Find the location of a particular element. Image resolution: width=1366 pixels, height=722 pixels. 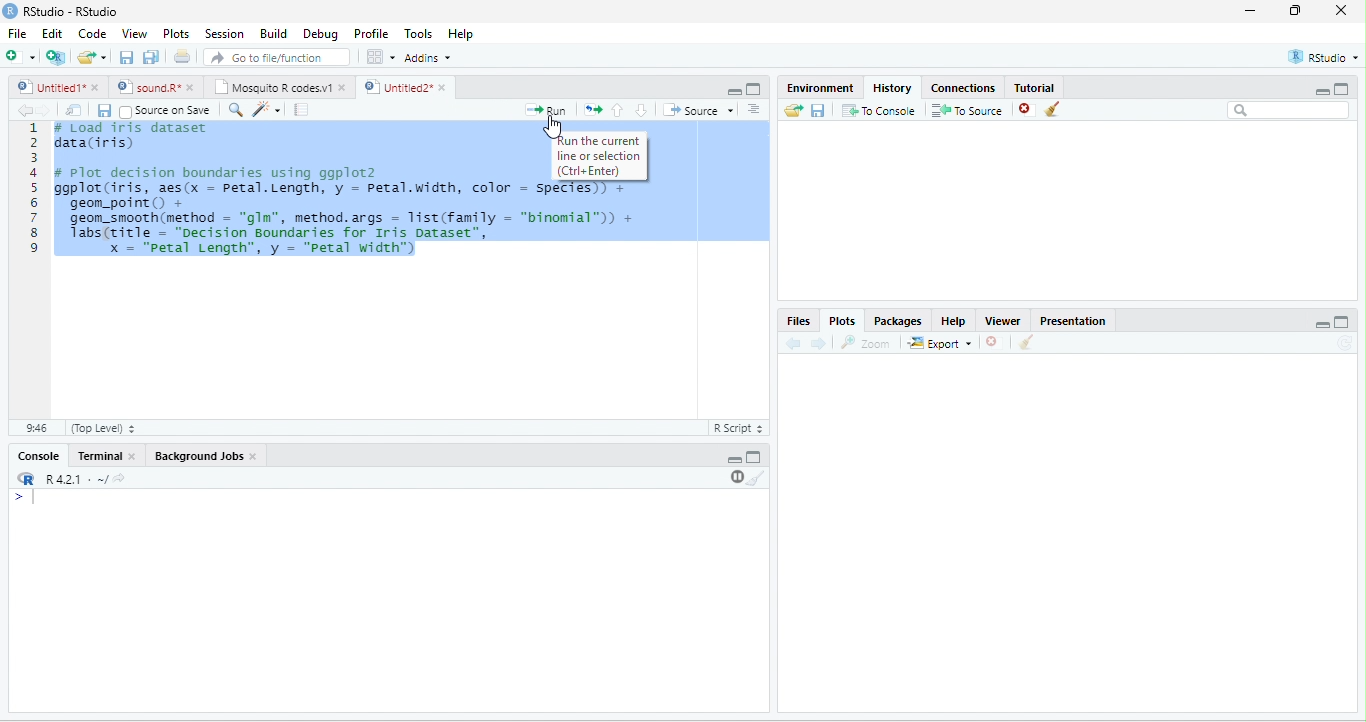

Console is located at coordinates (38, 455).